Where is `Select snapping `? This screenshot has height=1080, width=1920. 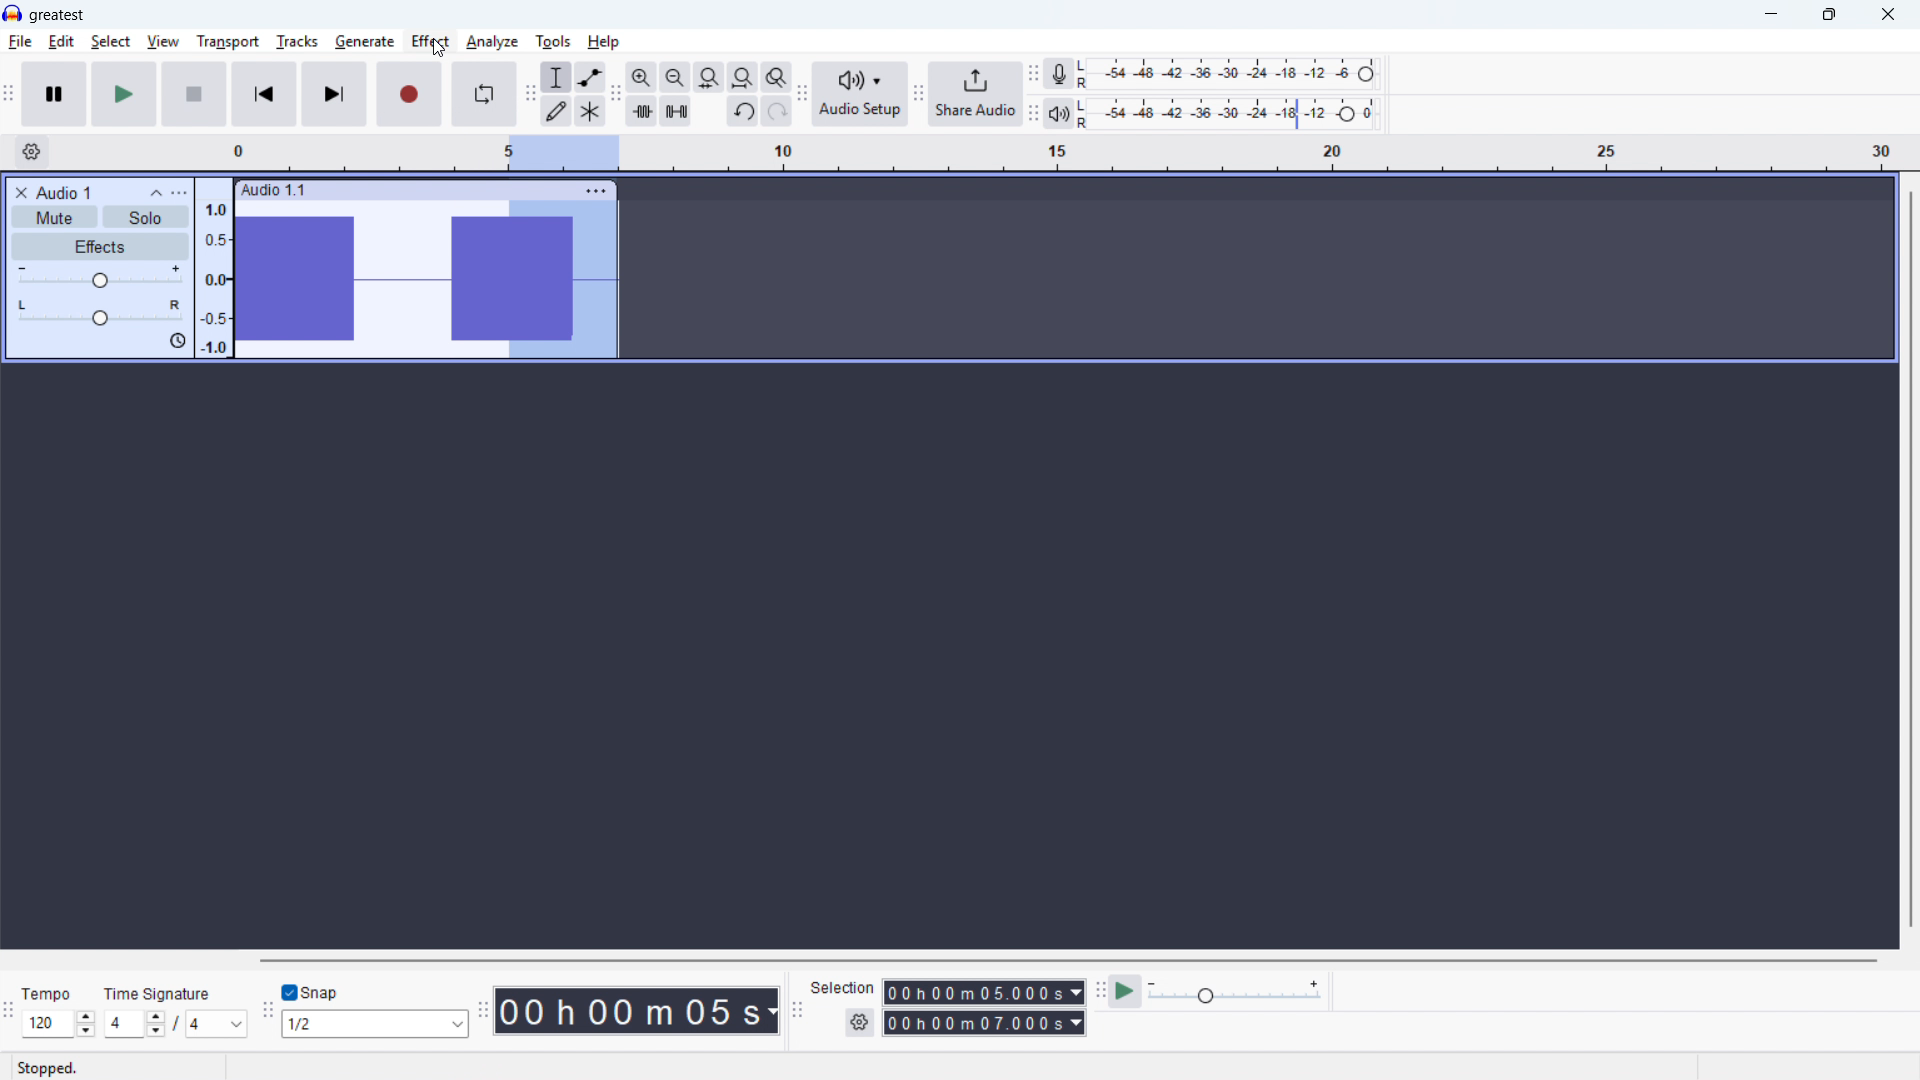 Select snapping  is located at coordinates (375, 1023).